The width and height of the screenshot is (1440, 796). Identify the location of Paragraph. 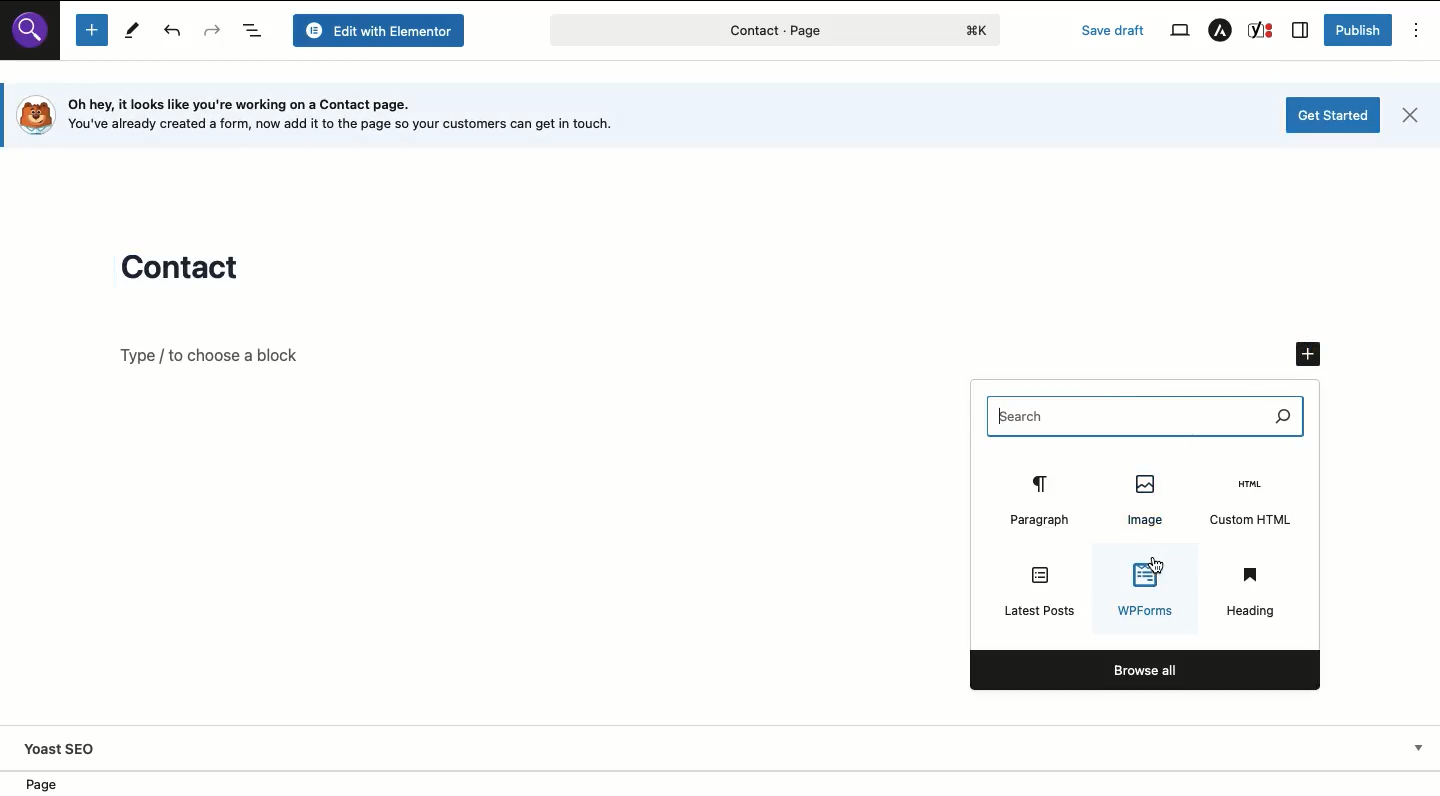
(1039, 500).